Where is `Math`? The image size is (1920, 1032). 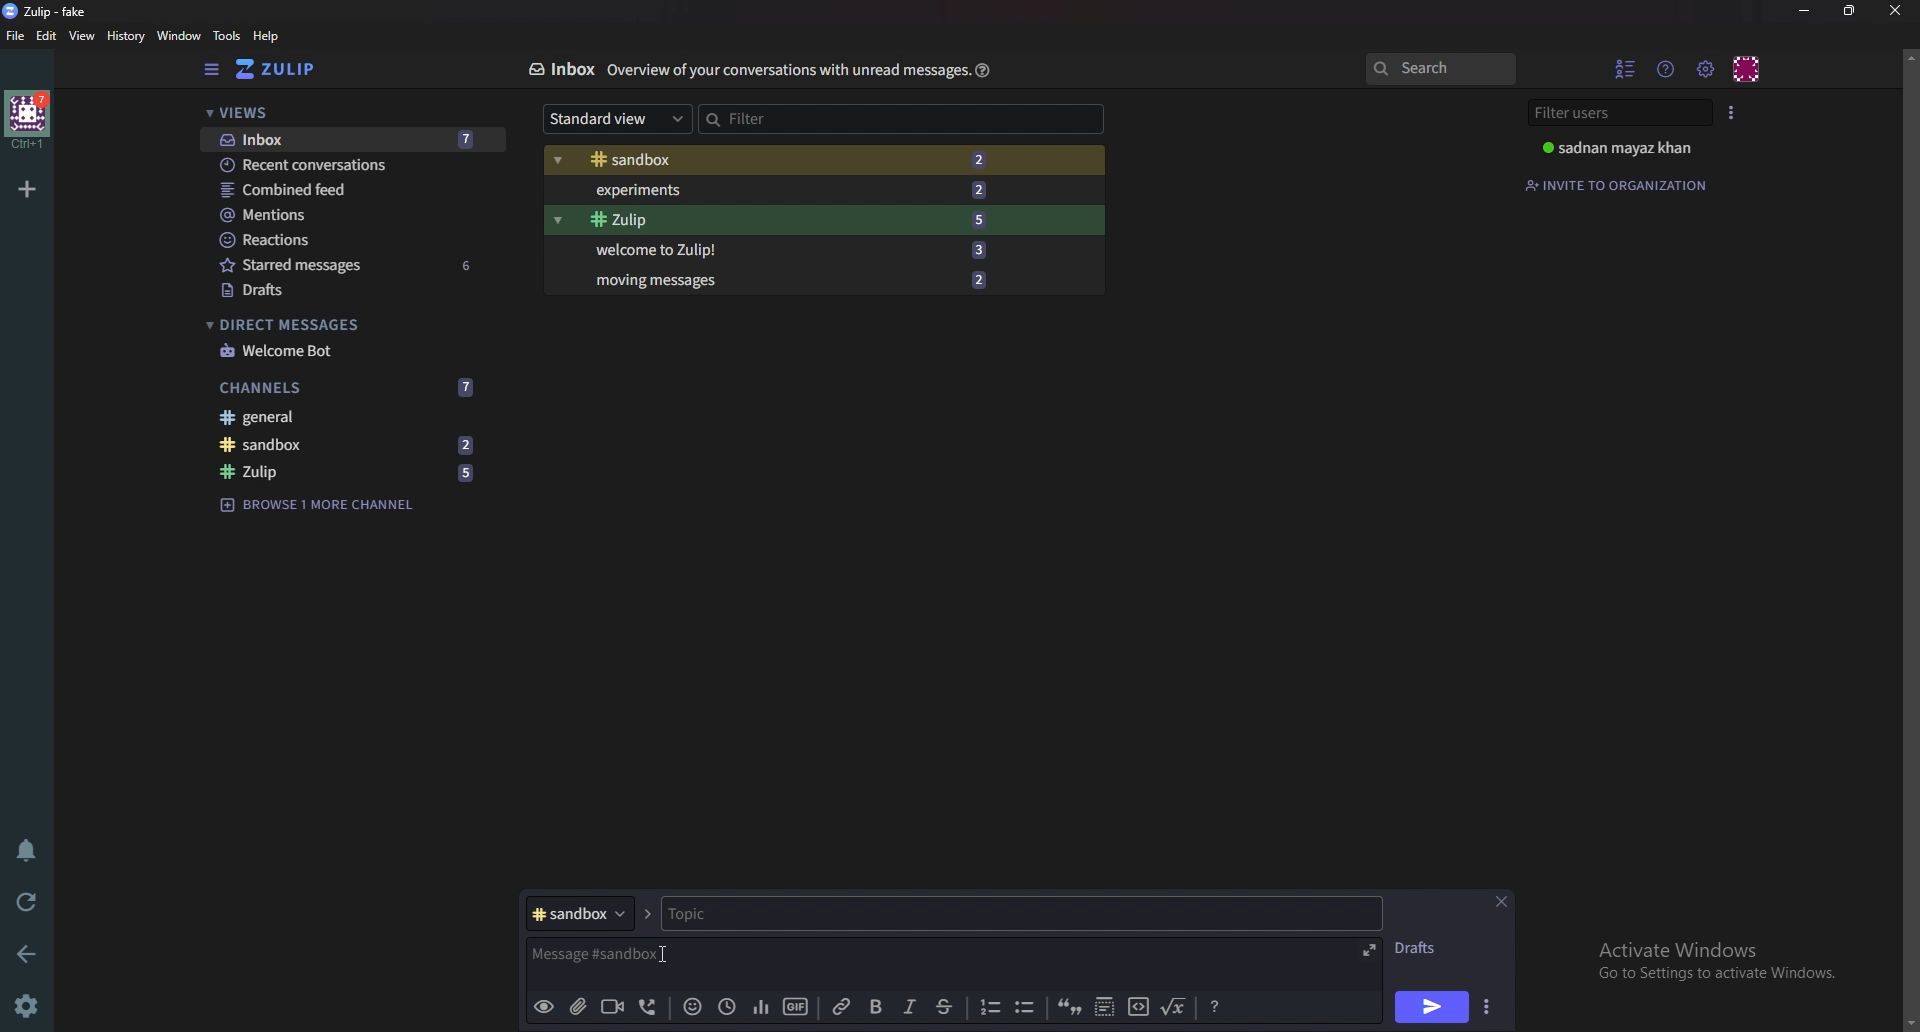
Math is located at coordinates (1175, 1006).